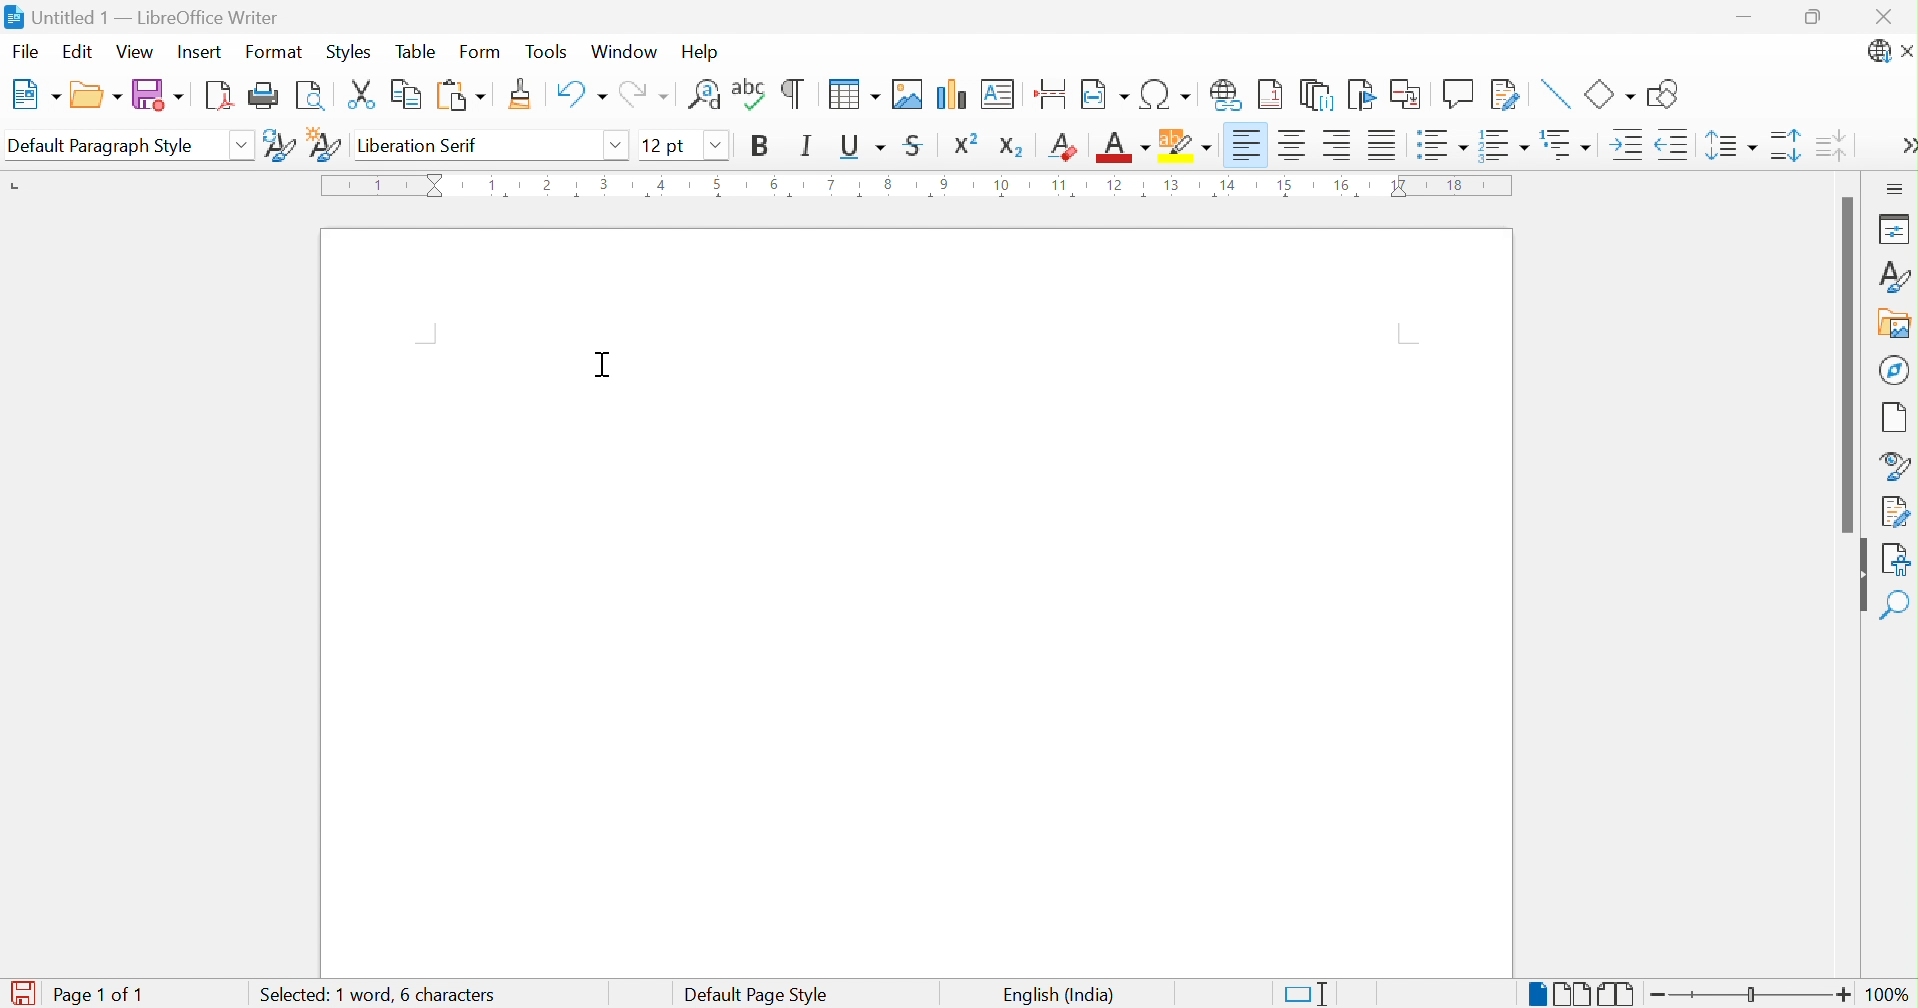 This screenshot has height=1008, width=1918. What do you see at coordinates (849, 94) in the screenshot?
I see `Insert Table` at bounding box center [849, 94].